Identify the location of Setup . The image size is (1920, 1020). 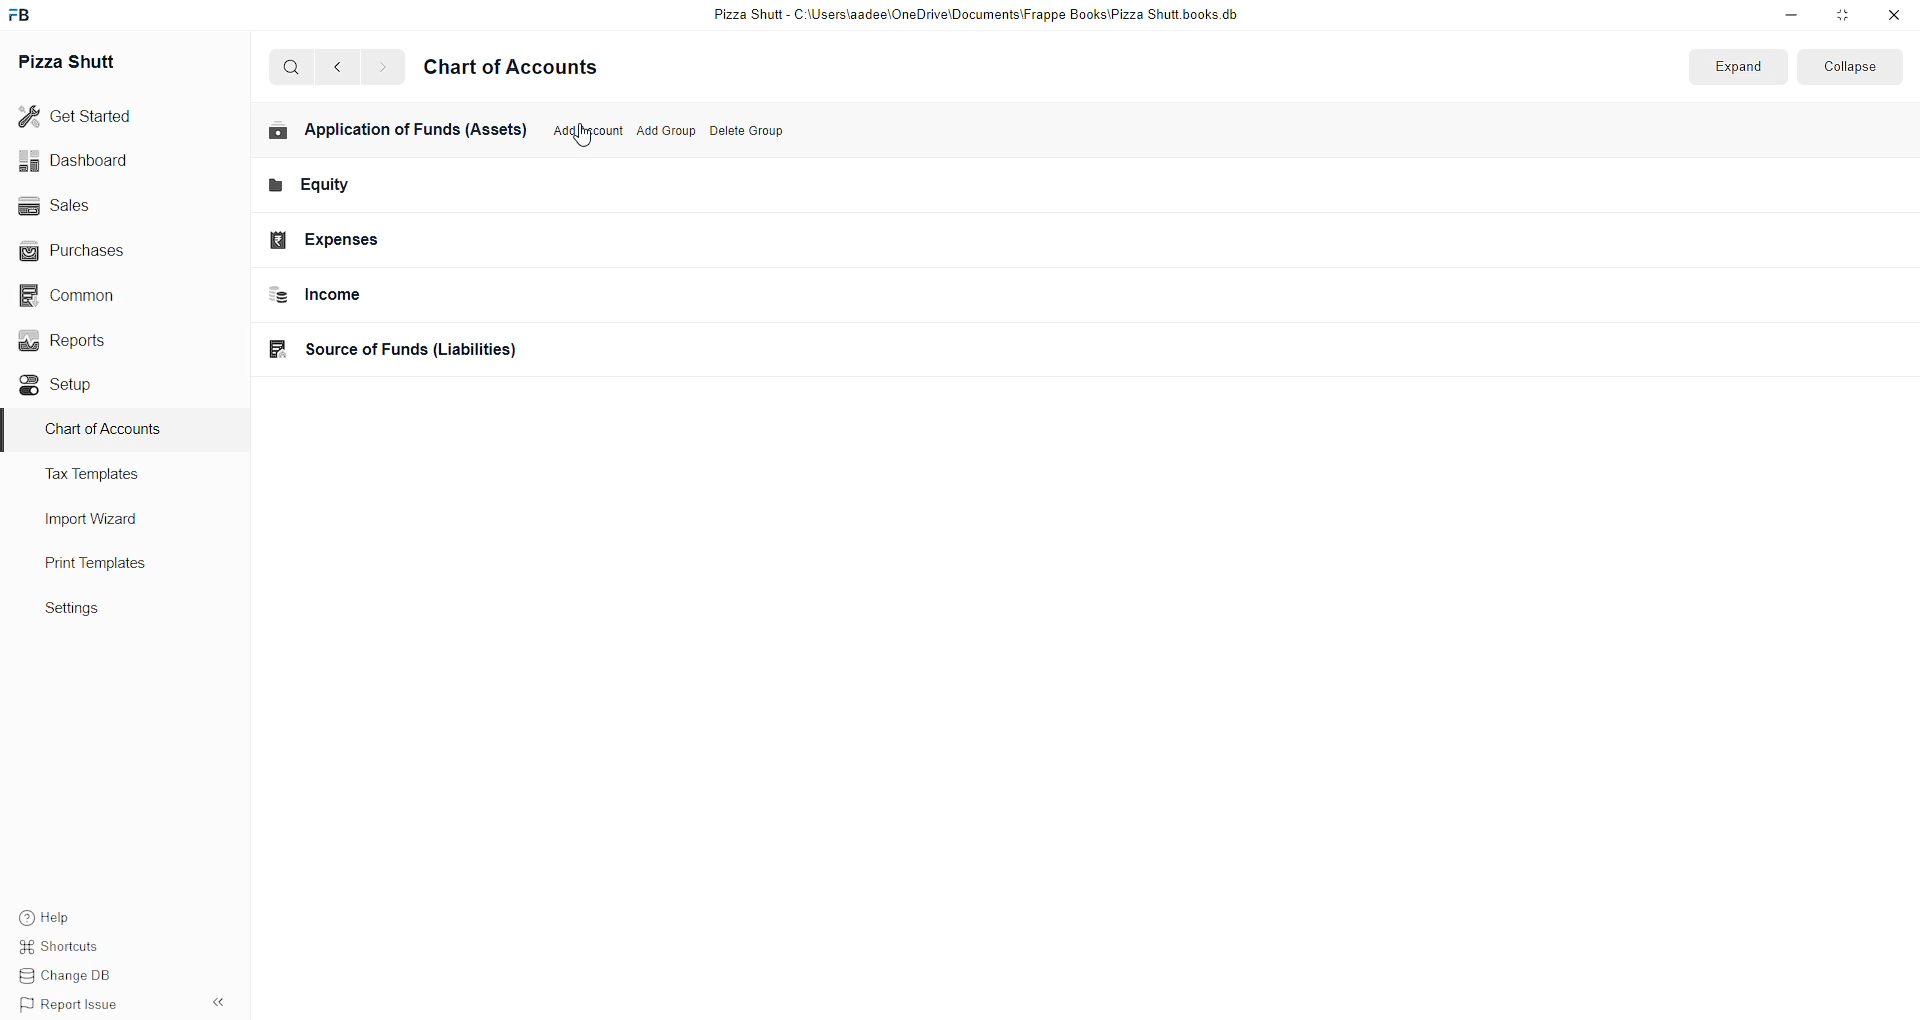
(80, 387).